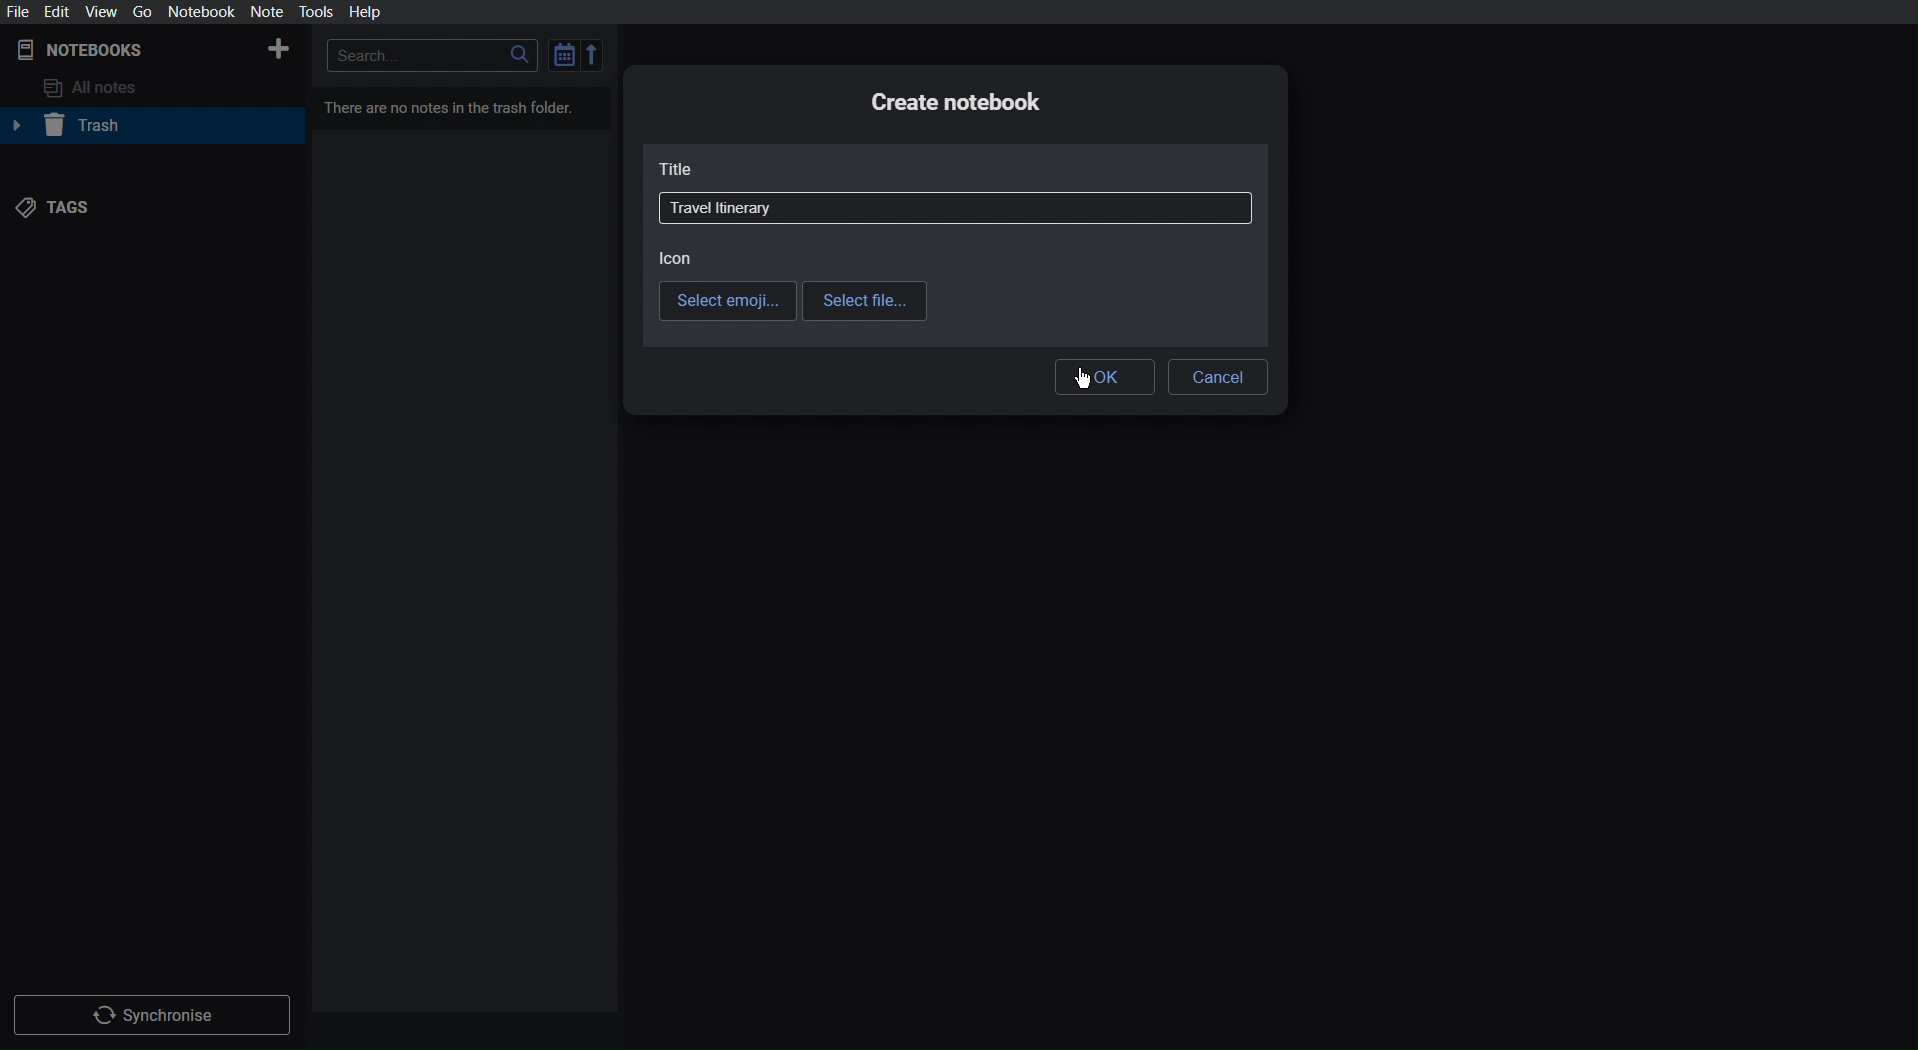 This screenshot has width=1918, height=1050. I want to click on Search, so click(434, 55).